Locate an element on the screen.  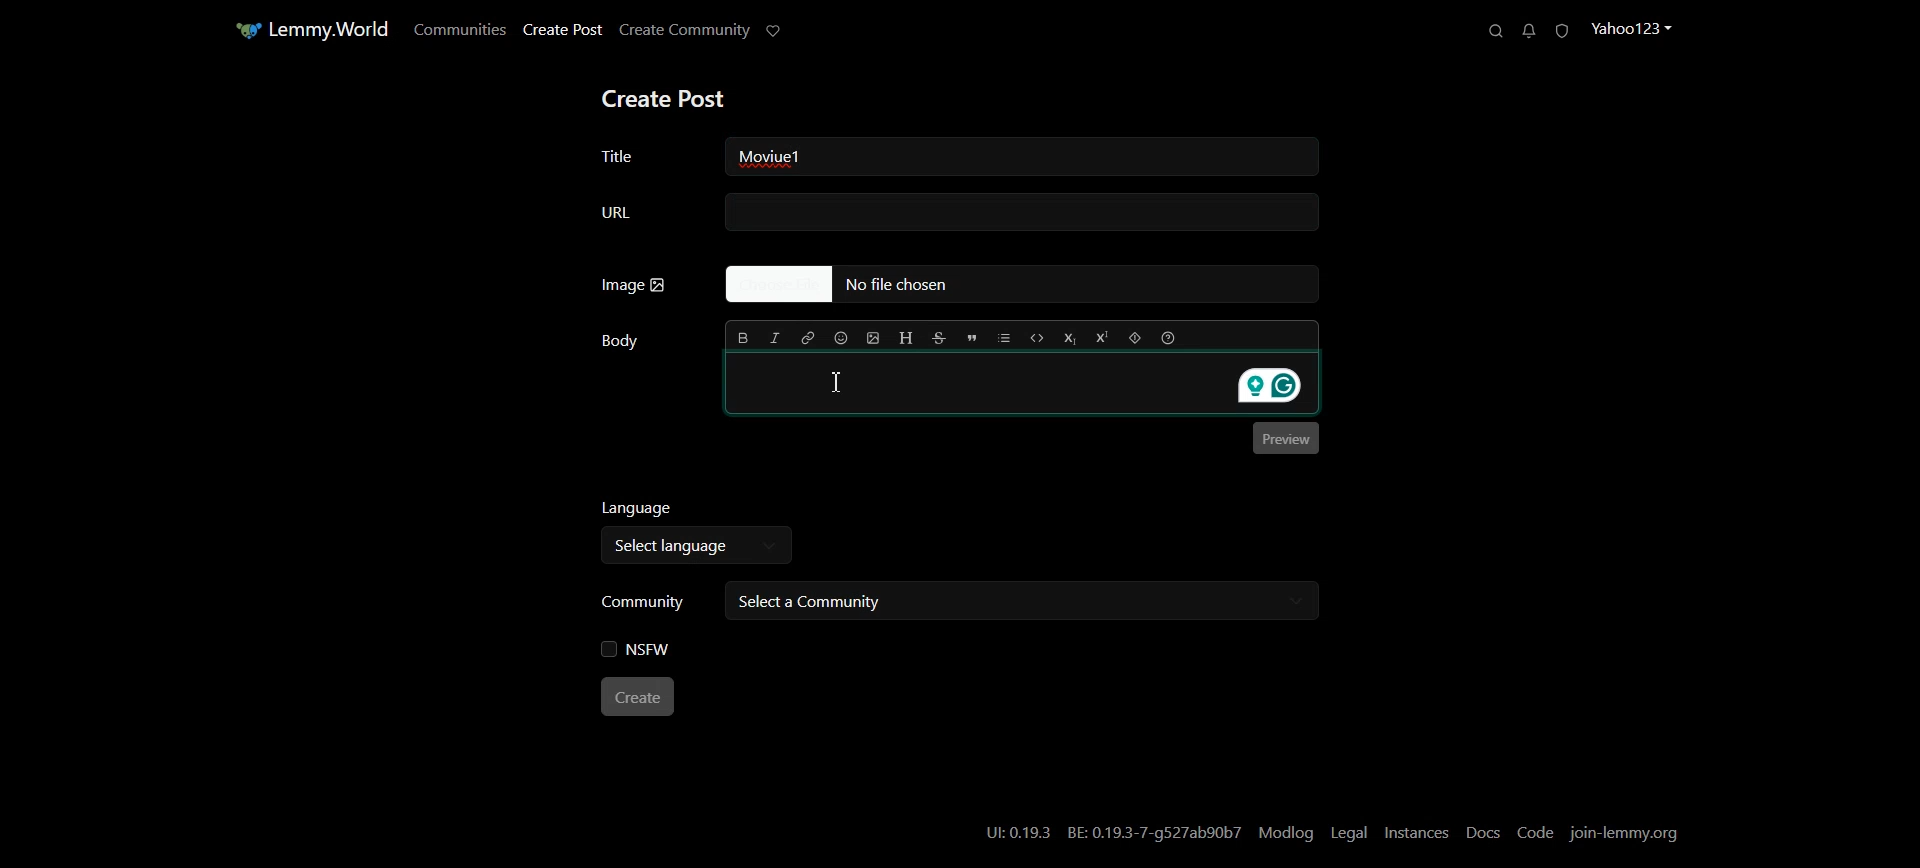
Create Community is located at coordinates (686, 31).